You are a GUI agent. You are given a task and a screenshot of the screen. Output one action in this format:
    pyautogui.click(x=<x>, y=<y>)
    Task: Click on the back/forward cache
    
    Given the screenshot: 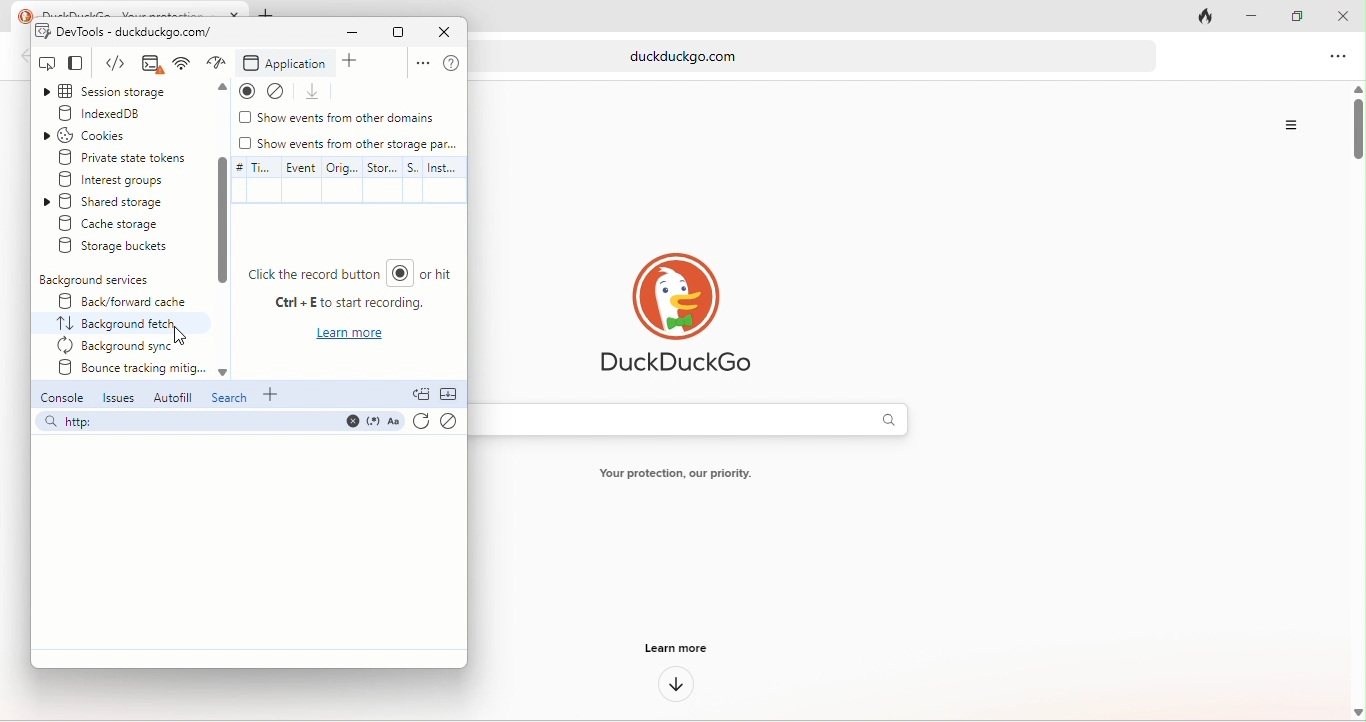 What is the action you would take?
    pyautogui.click(x=117, y=301)
    